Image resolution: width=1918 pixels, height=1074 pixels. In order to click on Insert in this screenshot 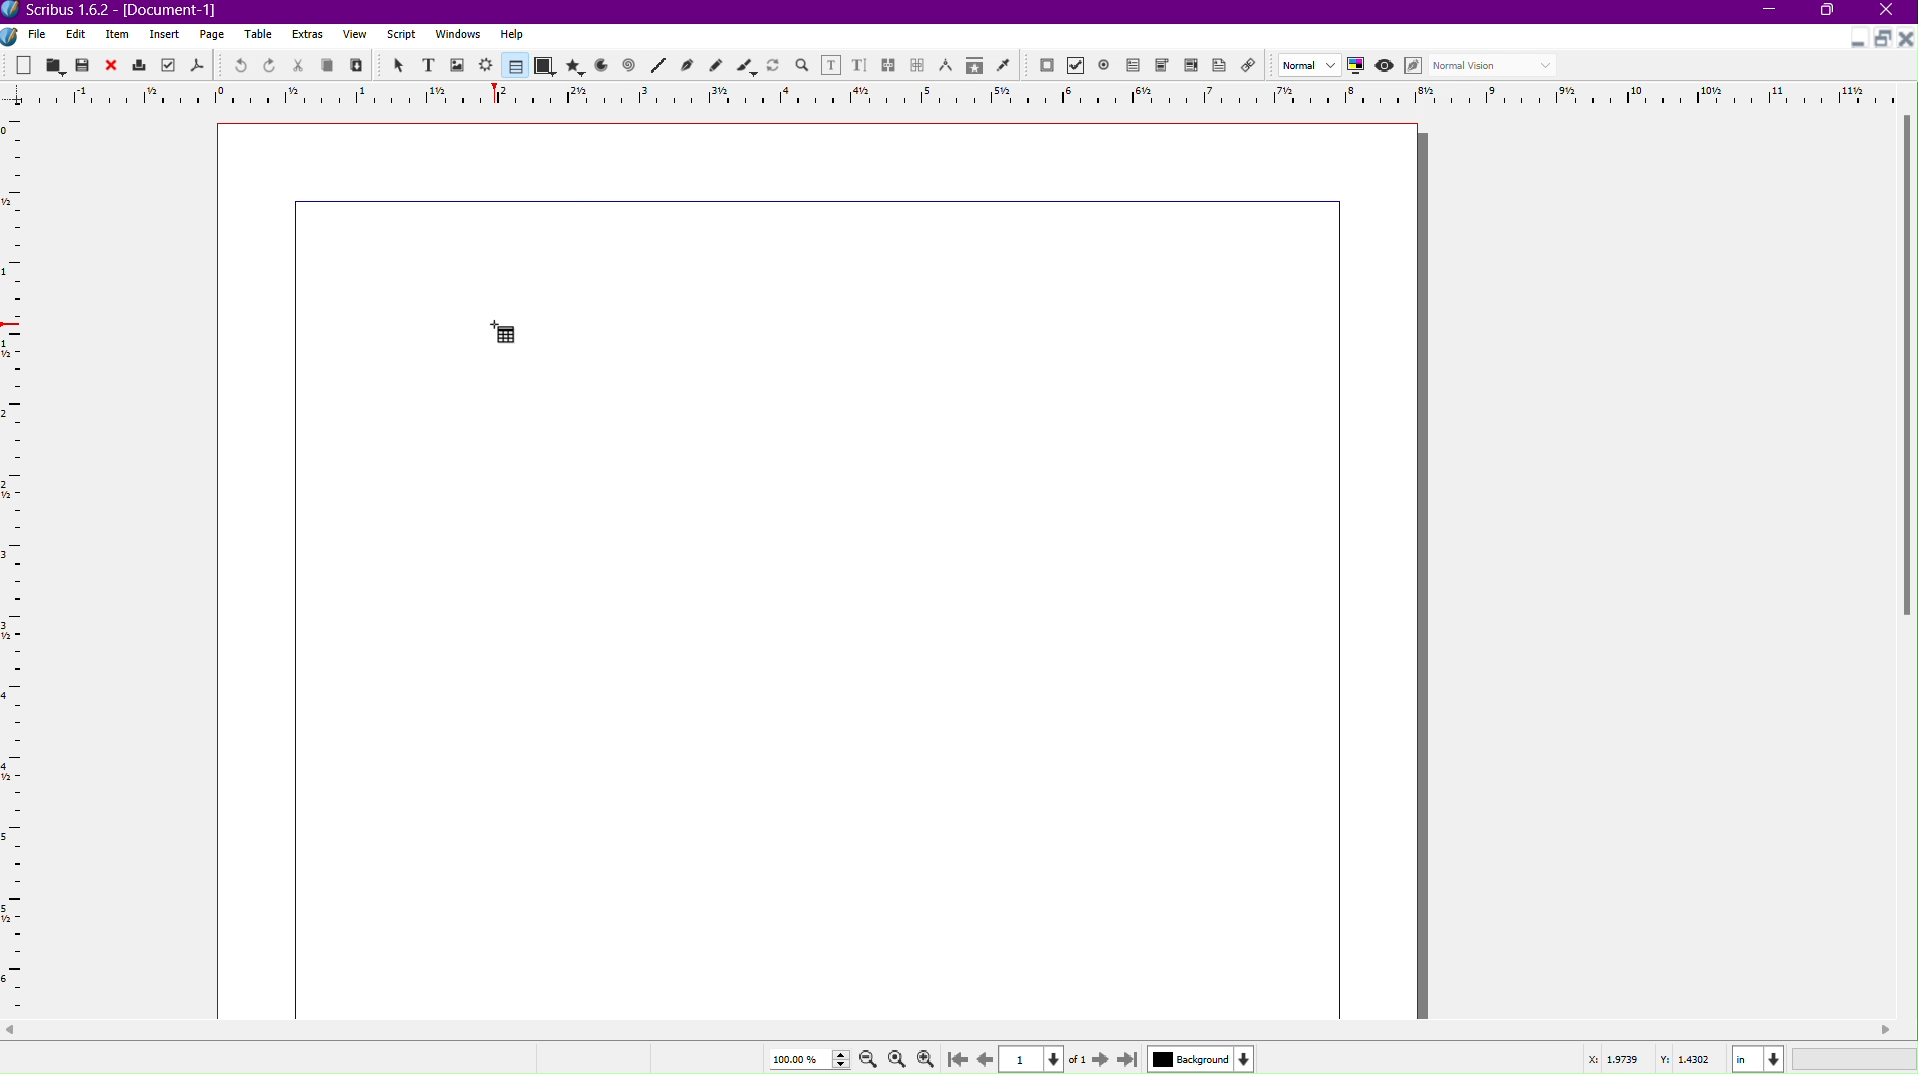, I will do `click(165, 35)`.